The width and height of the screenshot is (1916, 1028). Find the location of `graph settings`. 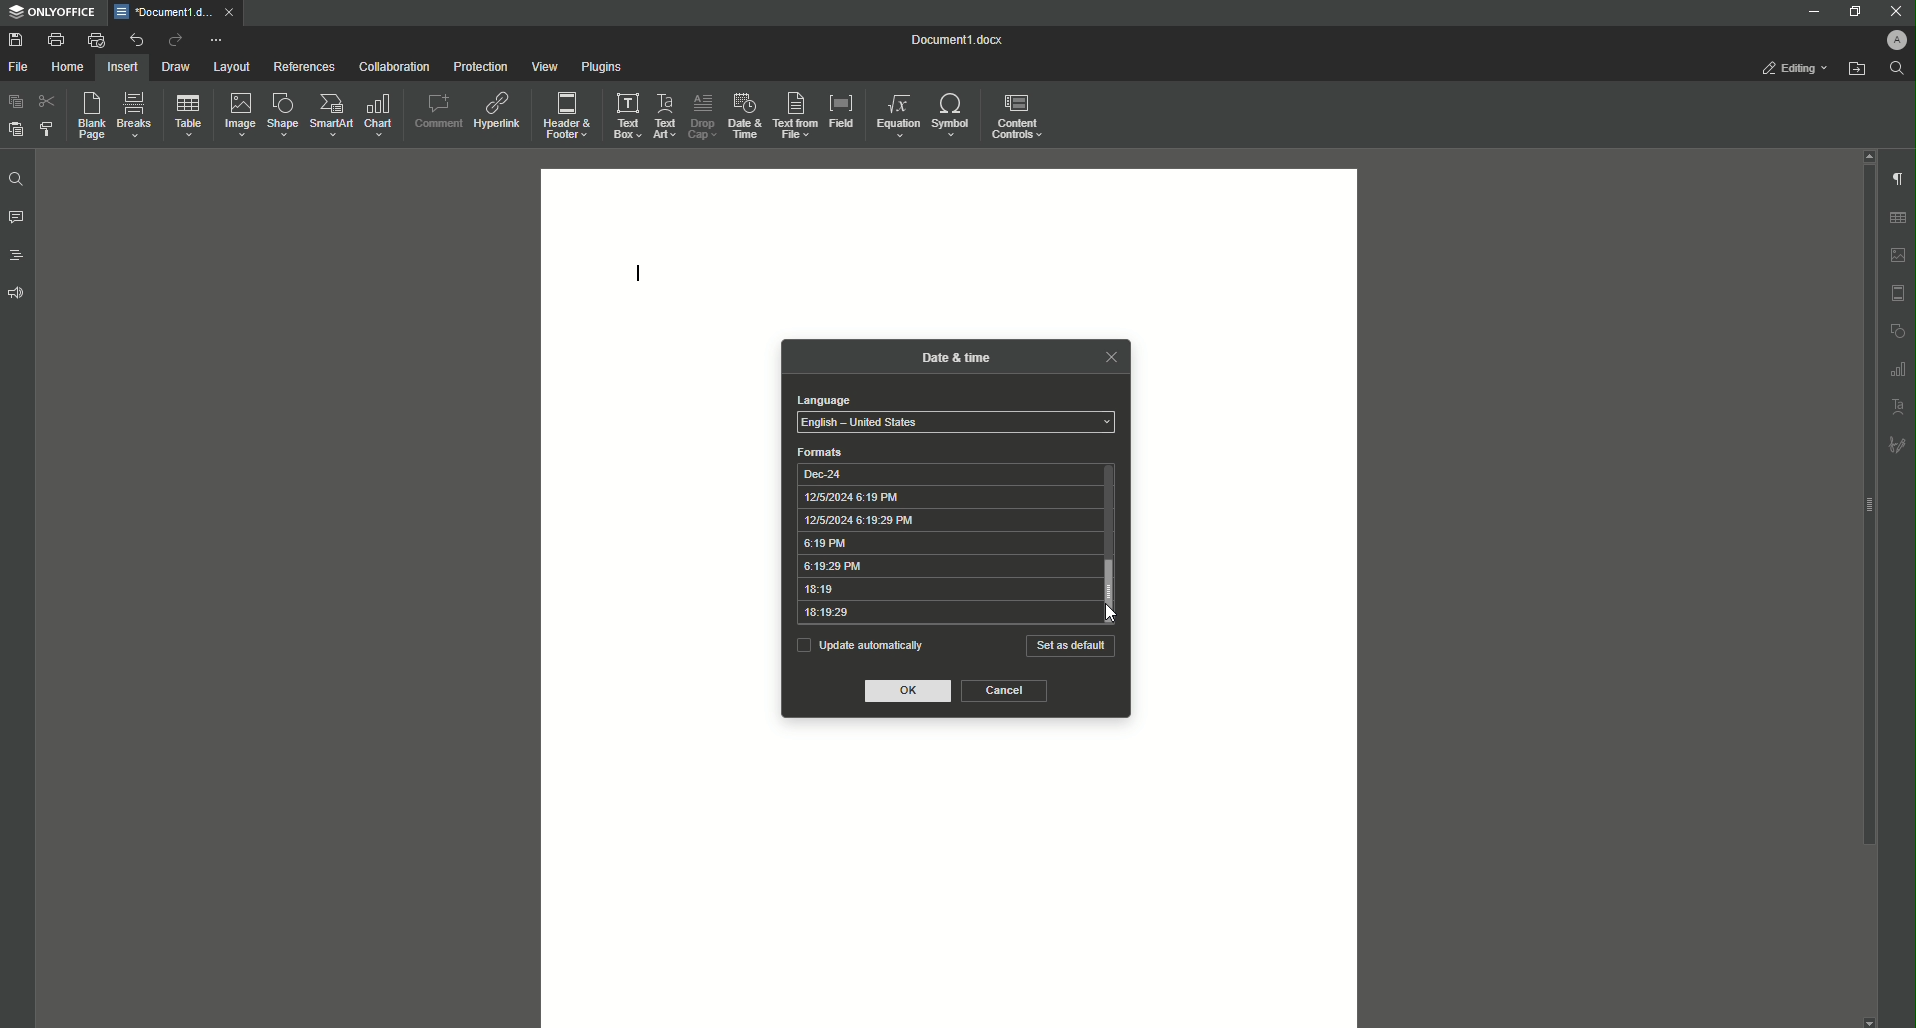

graph settings is located at coordinates (1898, 368).